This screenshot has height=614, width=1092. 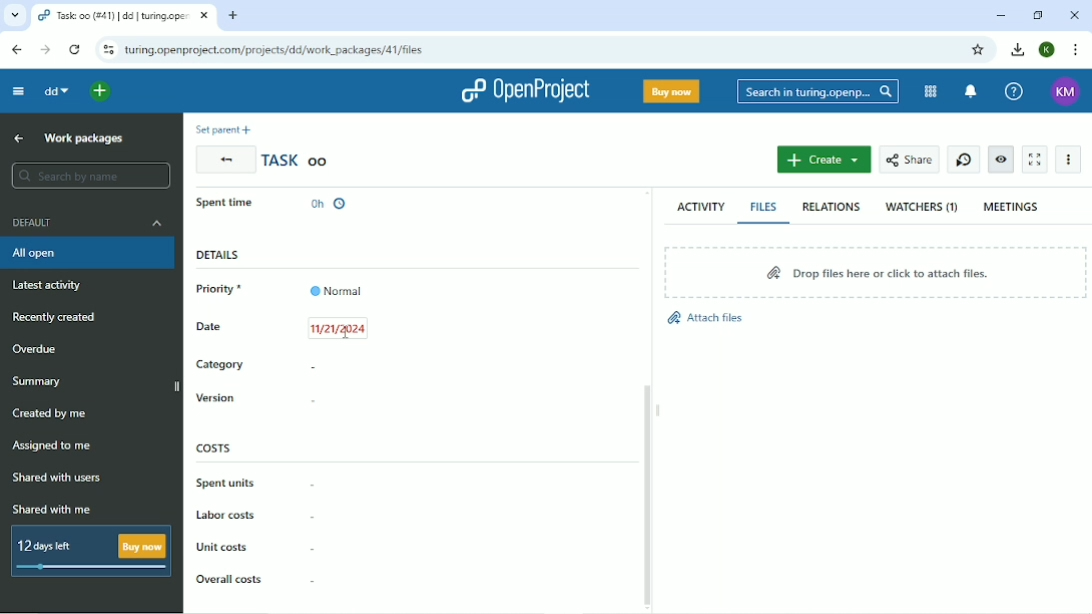 What do you see at coordinates (124, 15) in the screenshot?
I see `Current tab` at bounding box center [124, 15].